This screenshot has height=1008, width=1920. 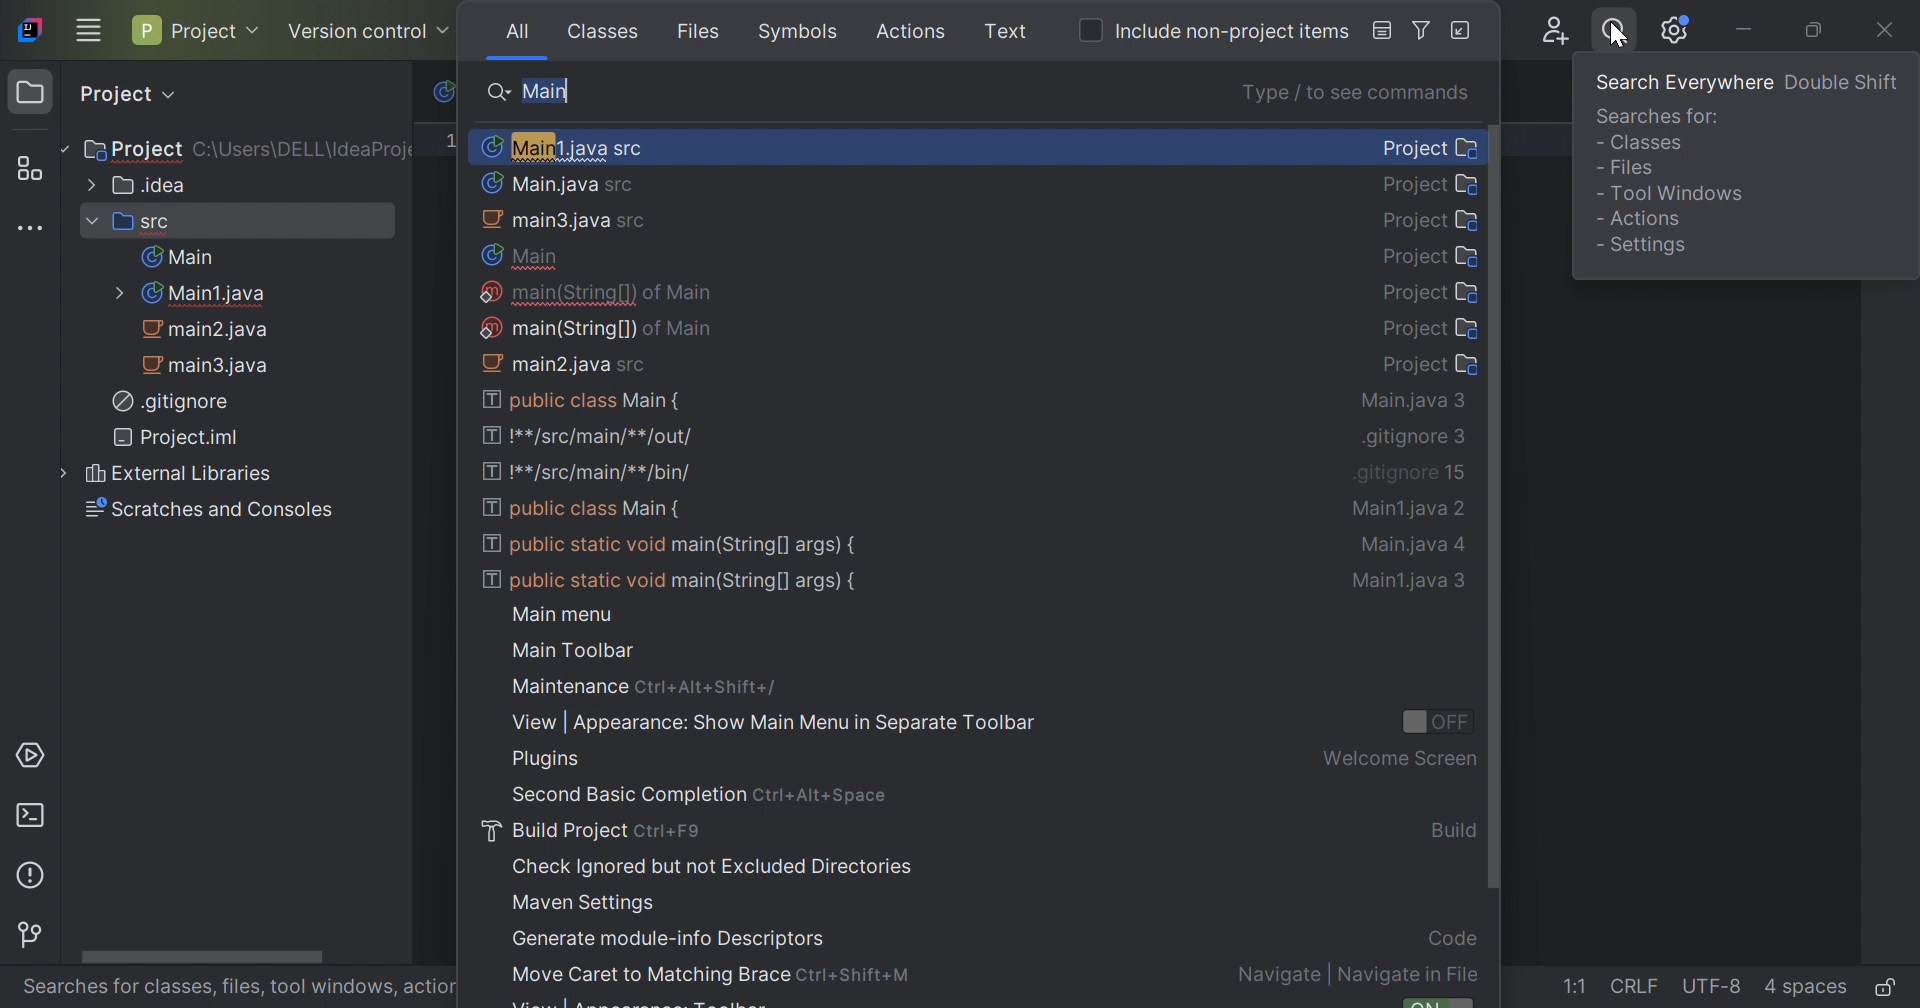 What do you see at coordinates (564, 220) in the screenshot?
I see `main.java src` at bounding box center [564, 220].